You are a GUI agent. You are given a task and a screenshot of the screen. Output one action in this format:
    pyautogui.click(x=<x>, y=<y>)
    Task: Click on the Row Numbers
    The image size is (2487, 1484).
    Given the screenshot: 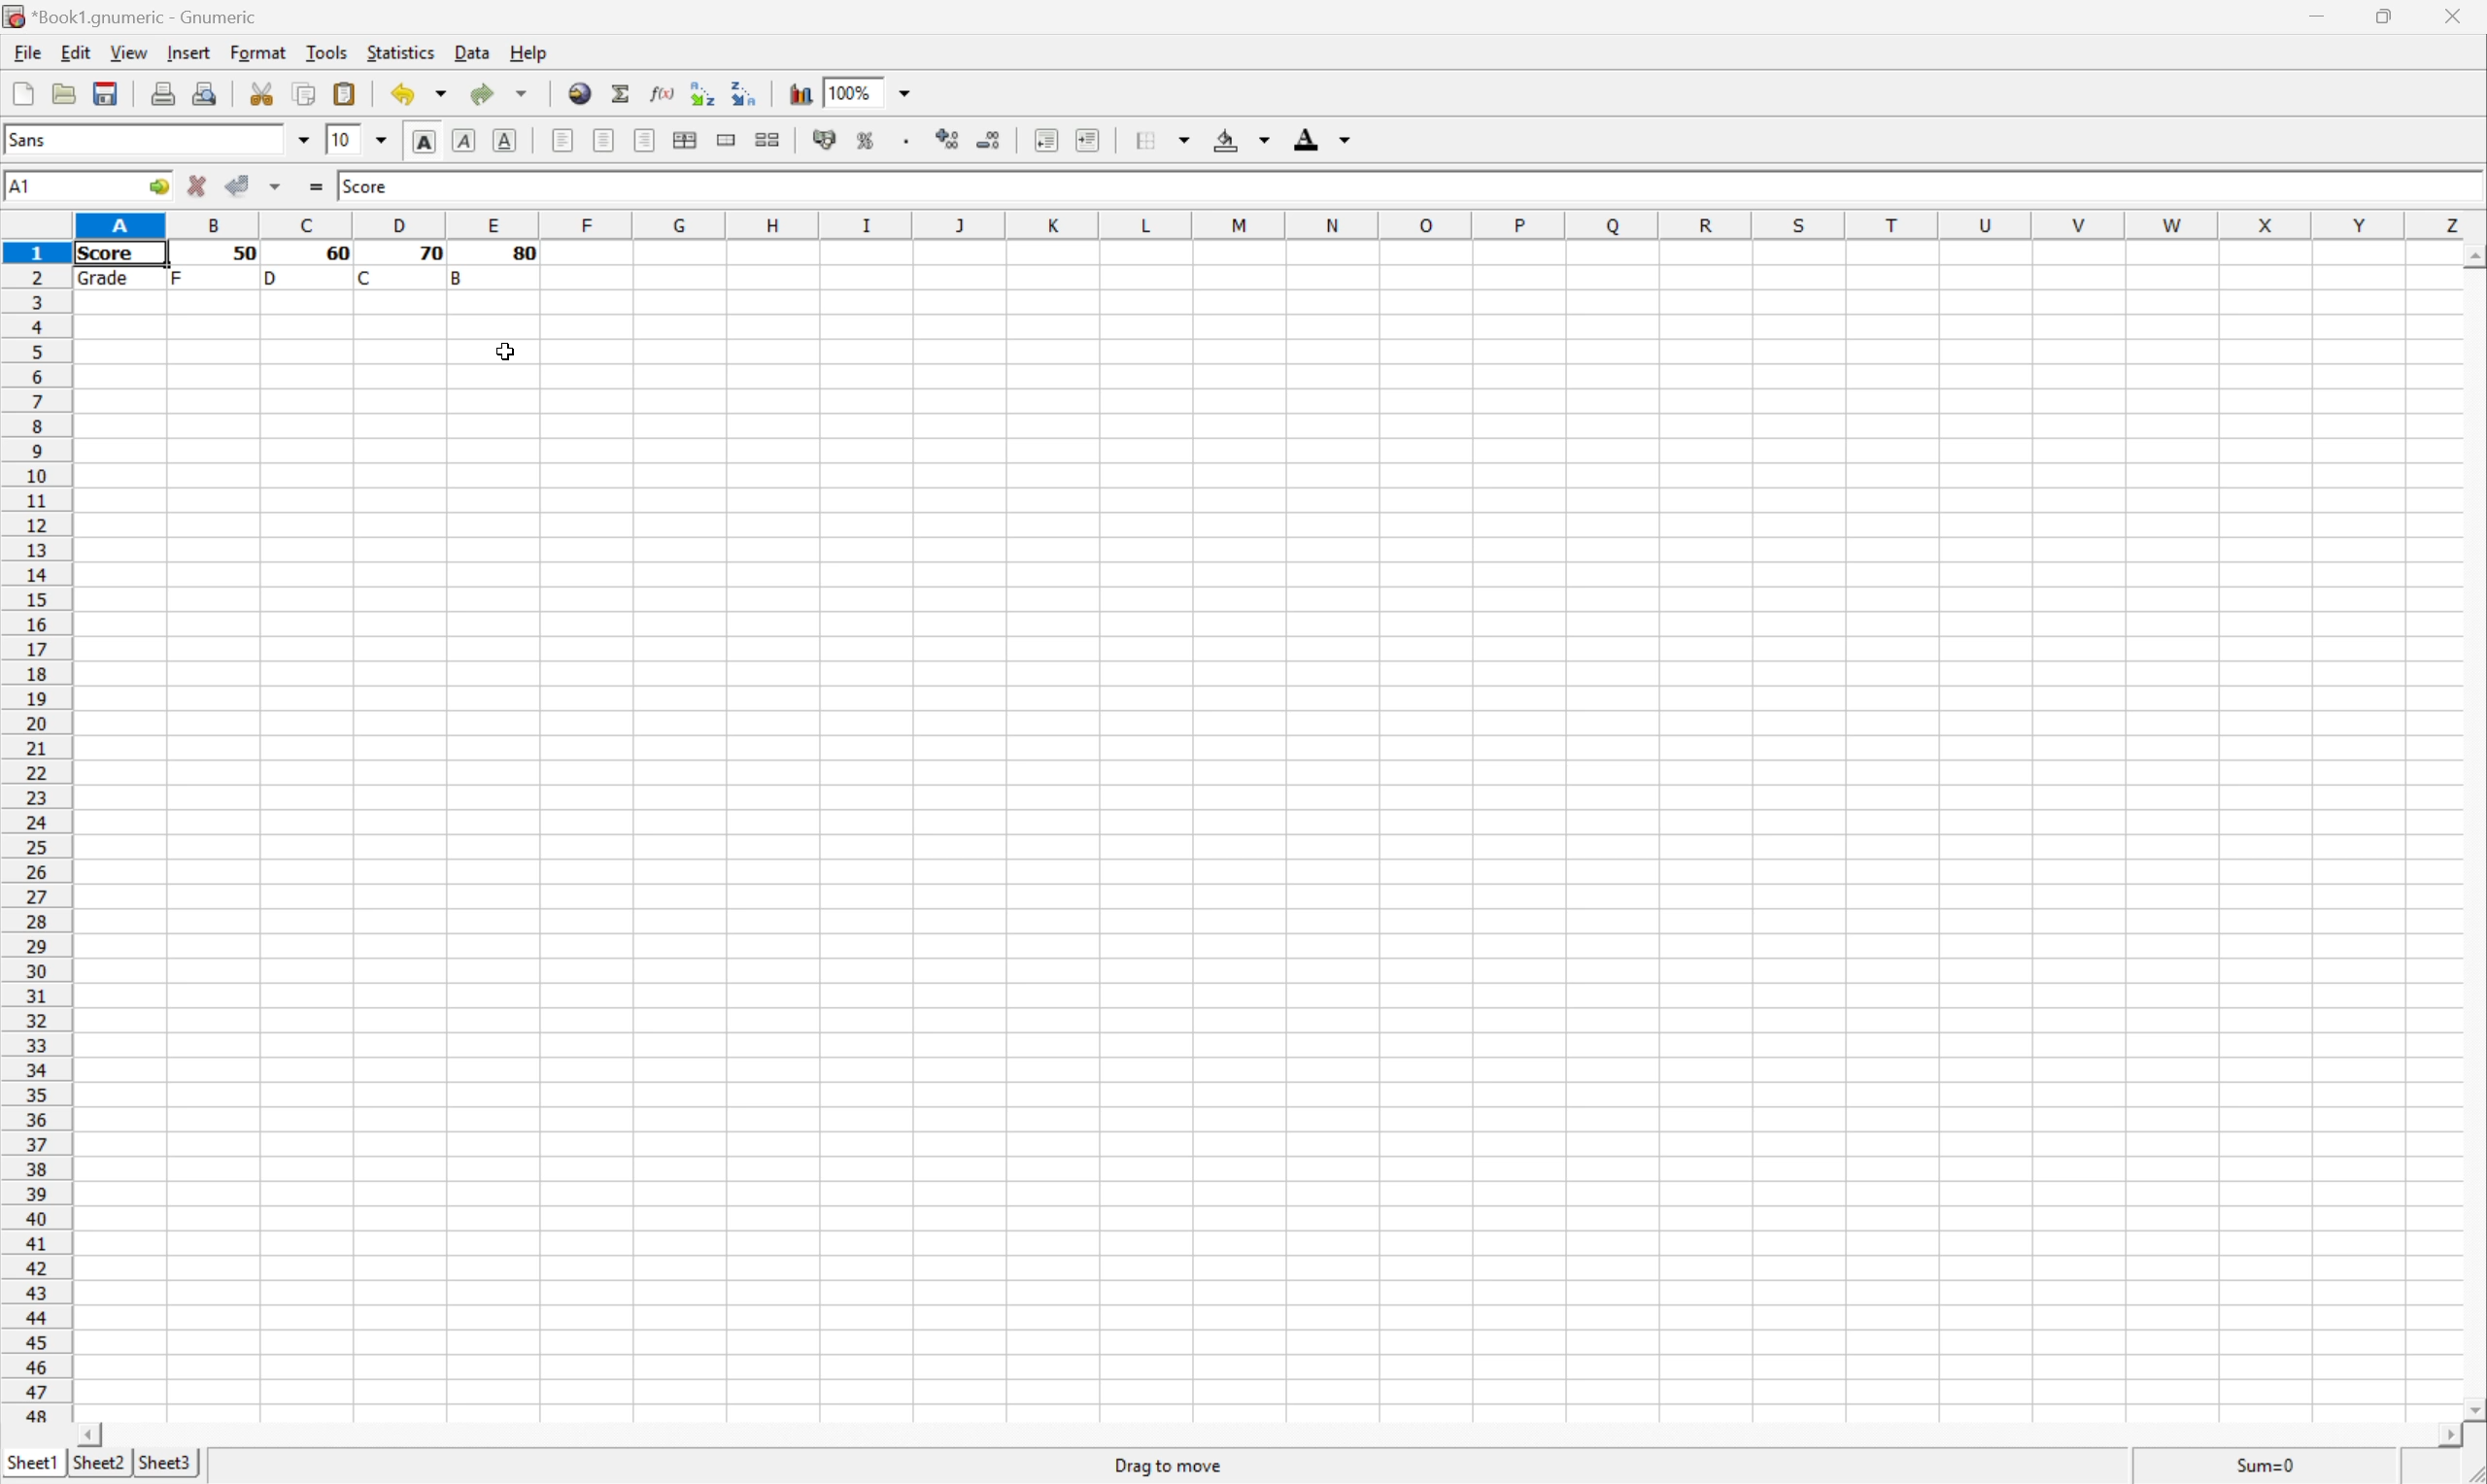 What is the action you would take?
    pyautogui.click(x=35, y=832)
    